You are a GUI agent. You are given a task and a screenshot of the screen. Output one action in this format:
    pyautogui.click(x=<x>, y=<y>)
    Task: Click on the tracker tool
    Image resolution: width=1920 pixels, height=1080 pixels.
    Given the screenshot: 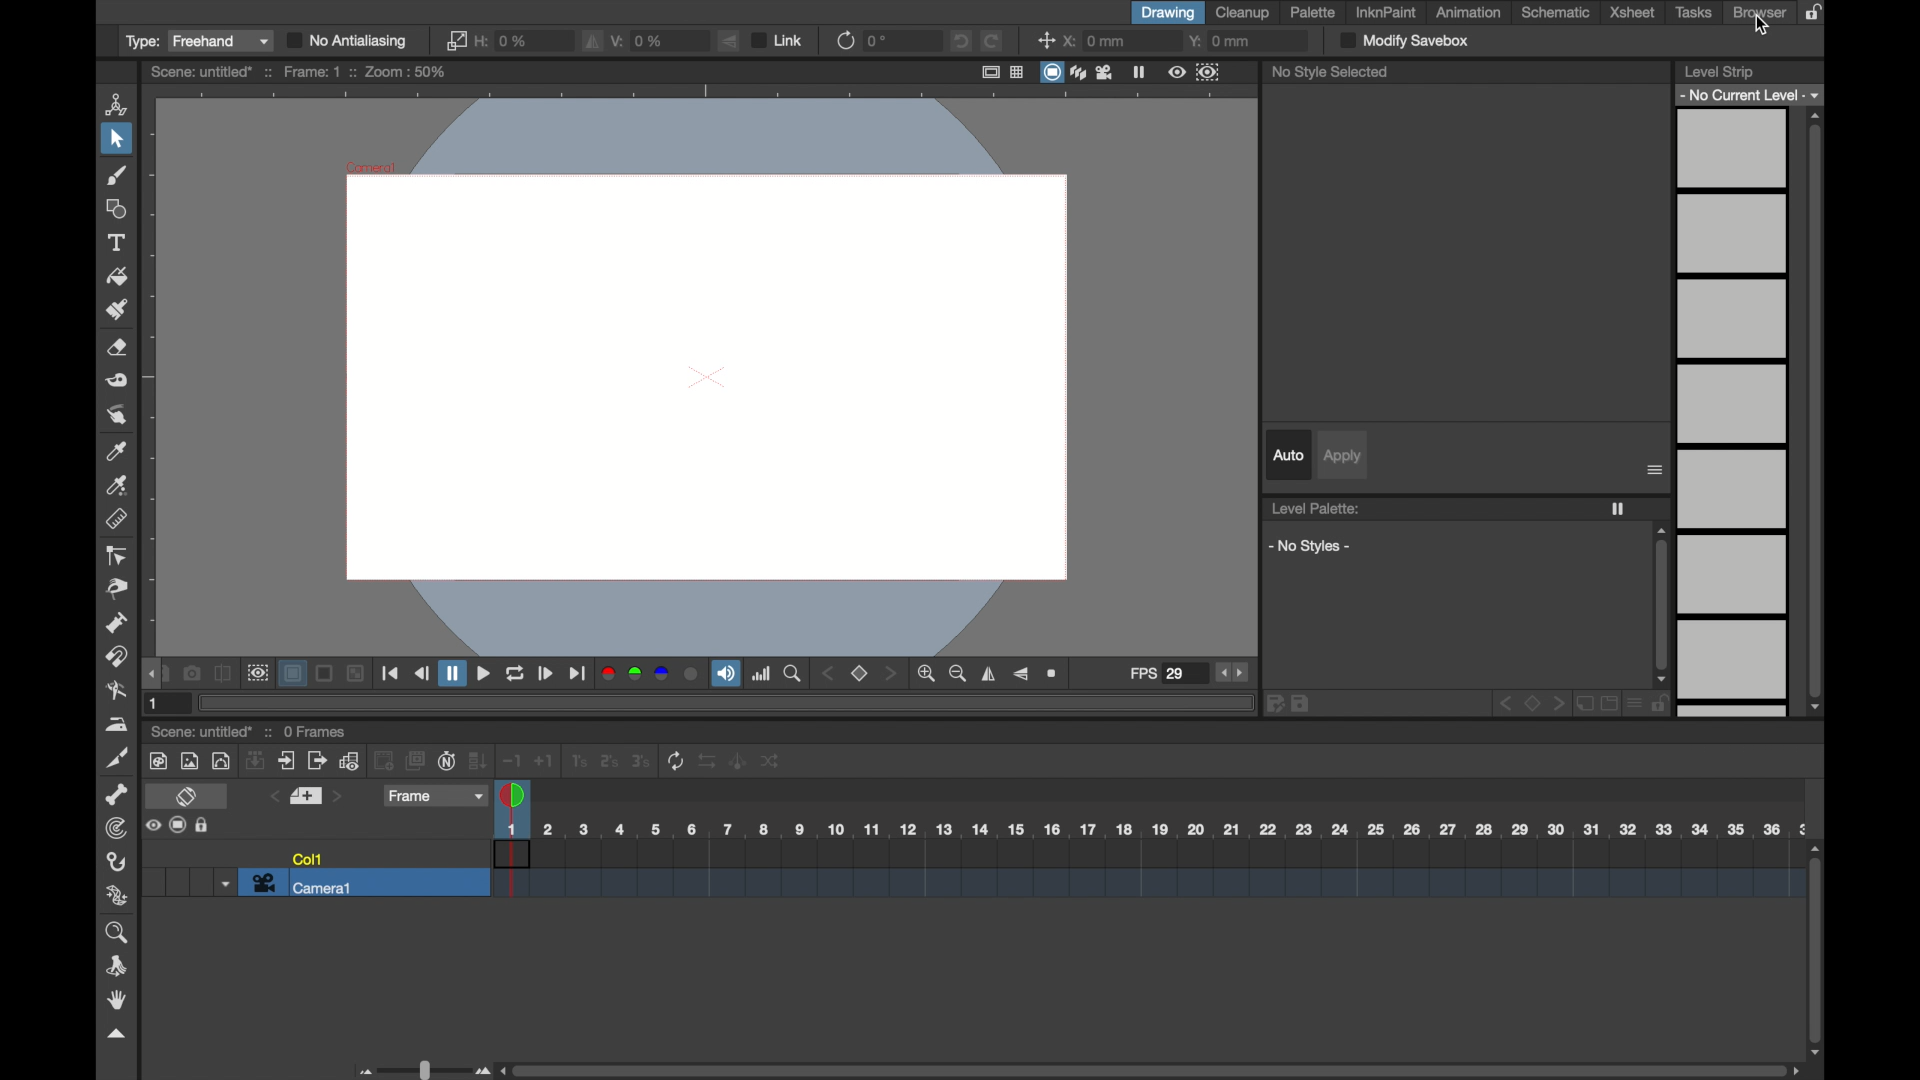 What is the action you would take?
    pyautogui.click(x=116, y=828)
    